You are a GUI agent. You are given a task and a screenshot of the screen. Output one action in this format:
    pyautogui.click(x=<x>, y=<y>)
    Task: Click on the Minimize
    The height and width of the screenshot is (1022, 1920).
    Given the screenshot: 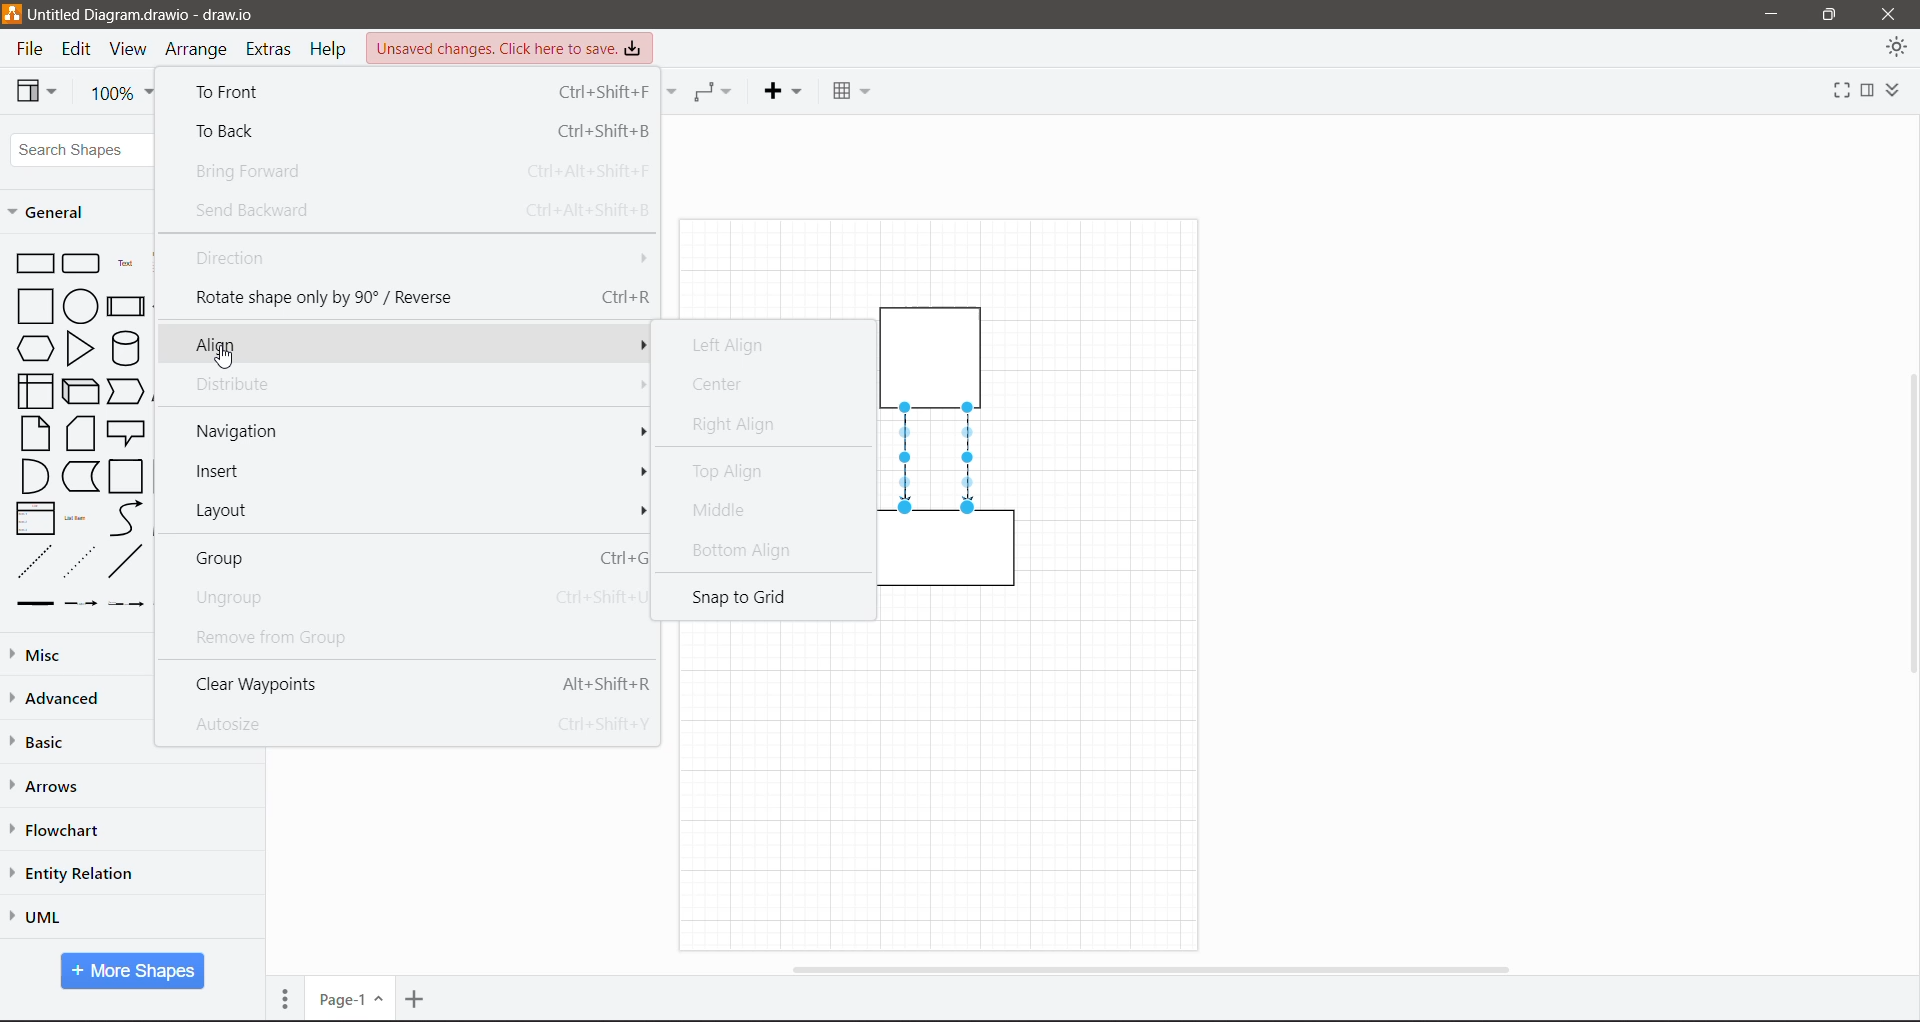 What is the action you would take?
    pyautogui.click(x=1766, y=15)
    